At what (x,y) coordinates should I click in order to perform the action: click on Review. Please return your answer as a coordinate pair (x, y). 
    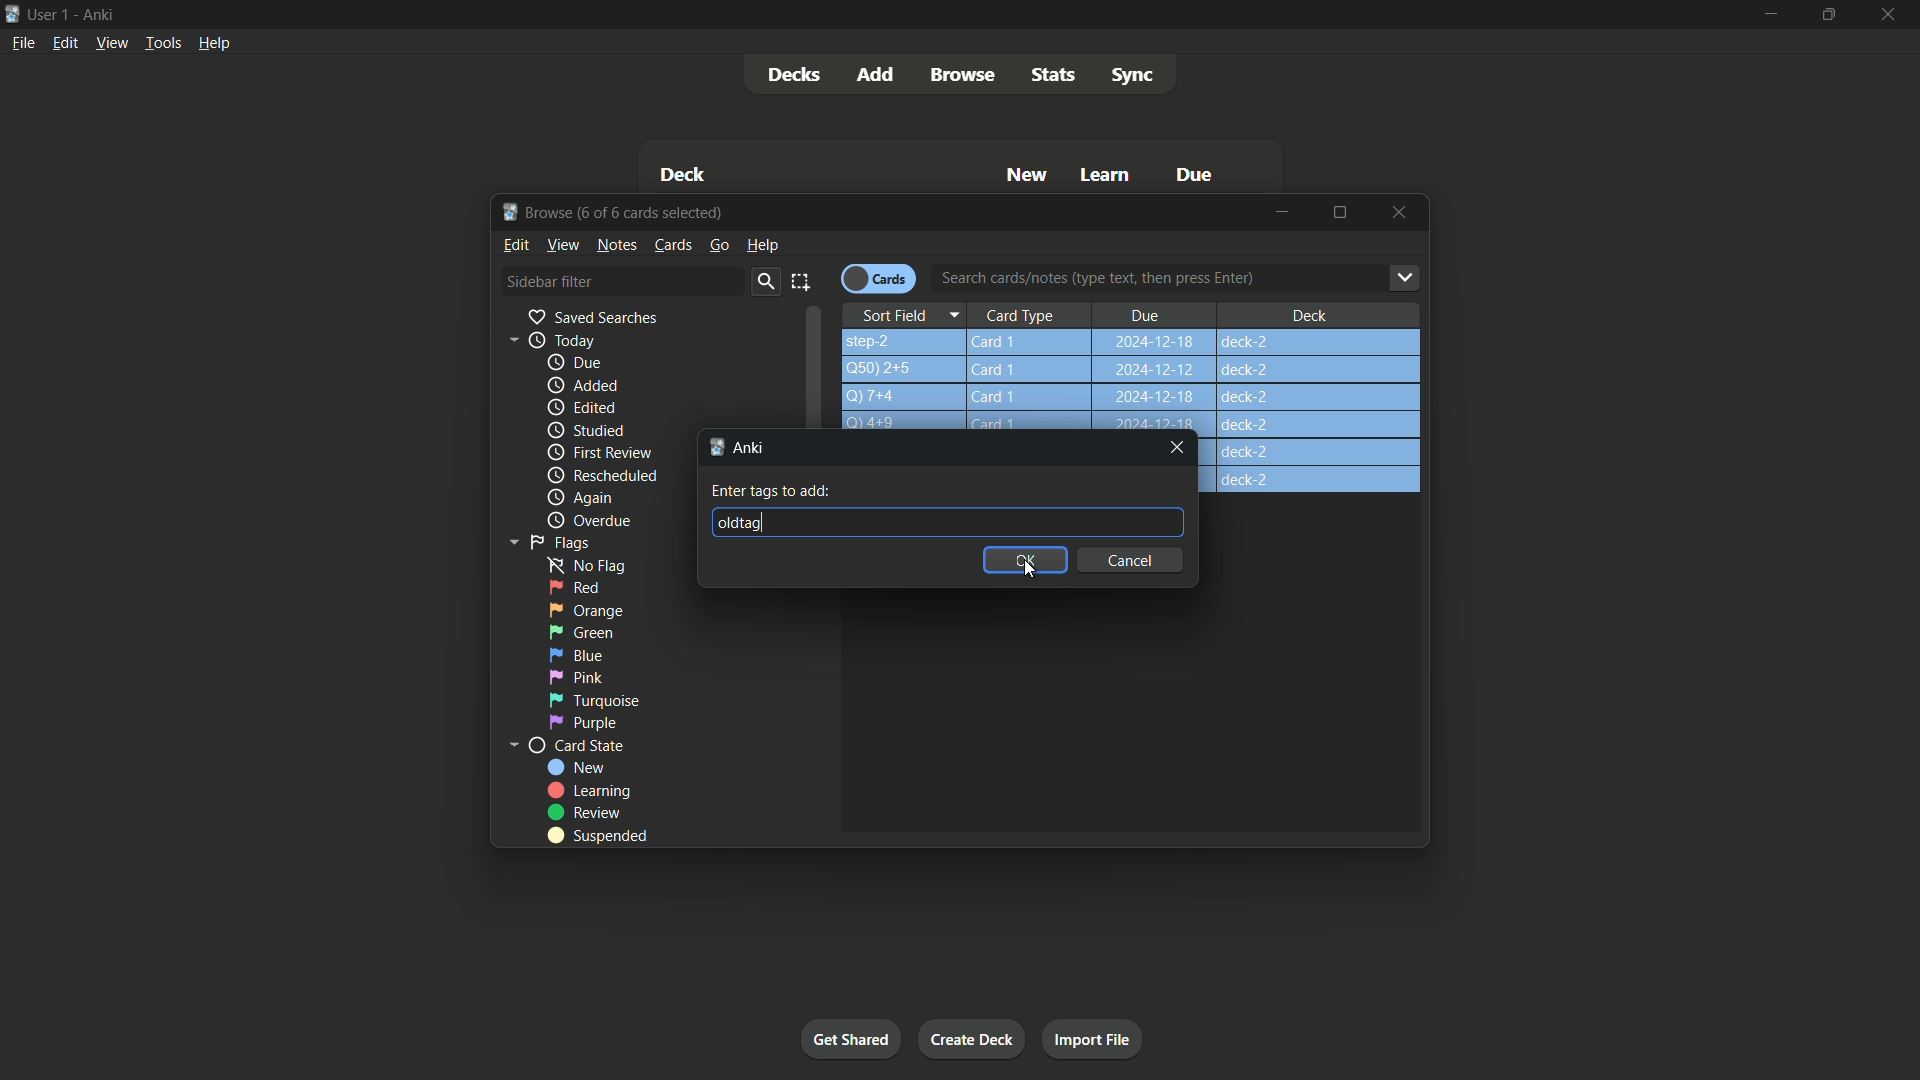
    Looking at the image, I should click on (587, 812).